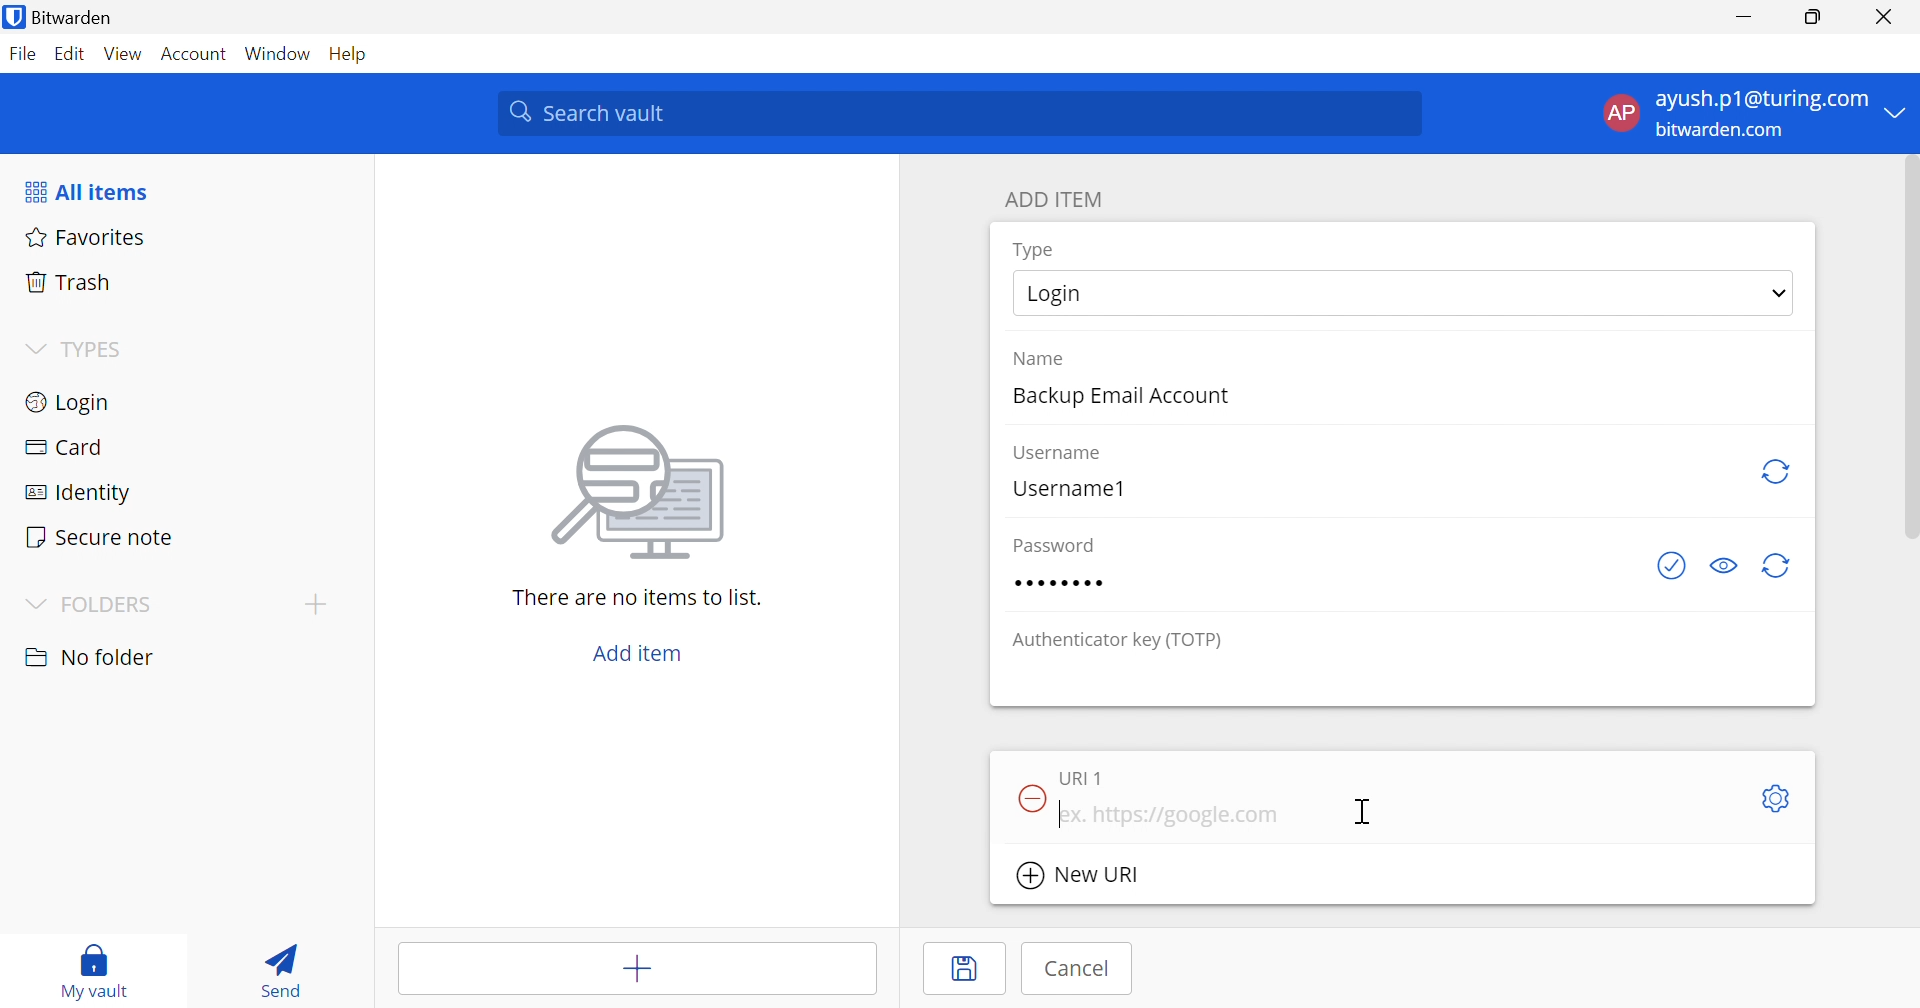 This screenshot has width=1920, height=1008. Describe the element at coordinates (316, 606) in the screenshot. I see `Add folder` at that location.